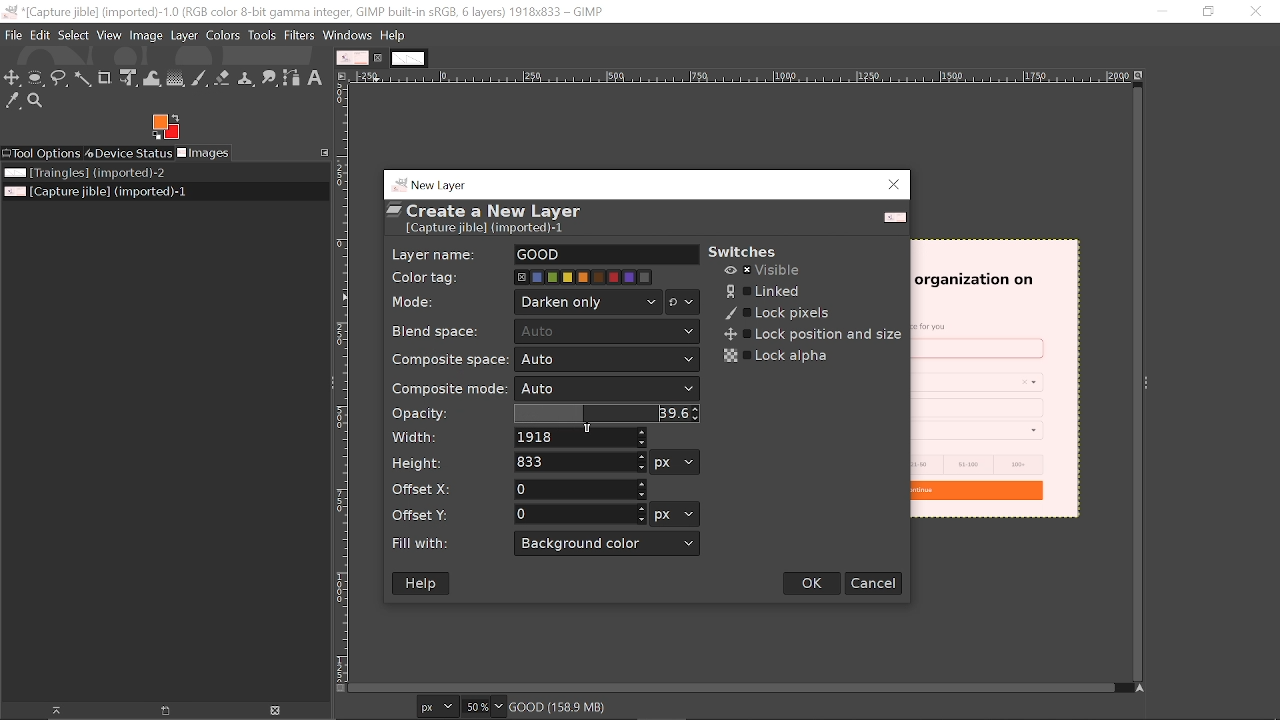 This screenshot has width=1280, height=720. Describe the element at coordinates (742, 77) in the screenshot. I see `Horizontal label` at that location.